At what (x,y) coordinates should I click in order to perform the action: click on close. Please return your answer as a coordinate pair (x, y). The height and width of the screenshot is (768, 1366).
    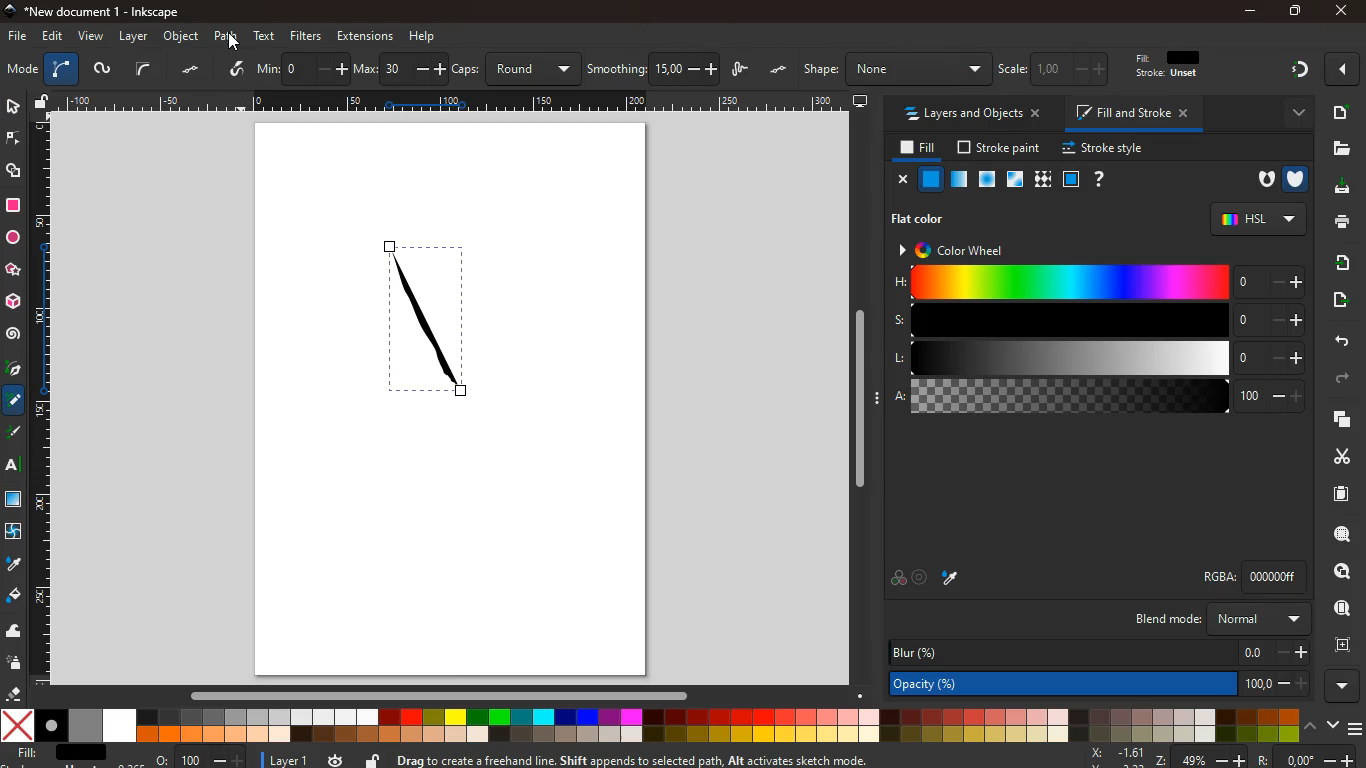
    Looking at the image, I should click on (1340, 12).